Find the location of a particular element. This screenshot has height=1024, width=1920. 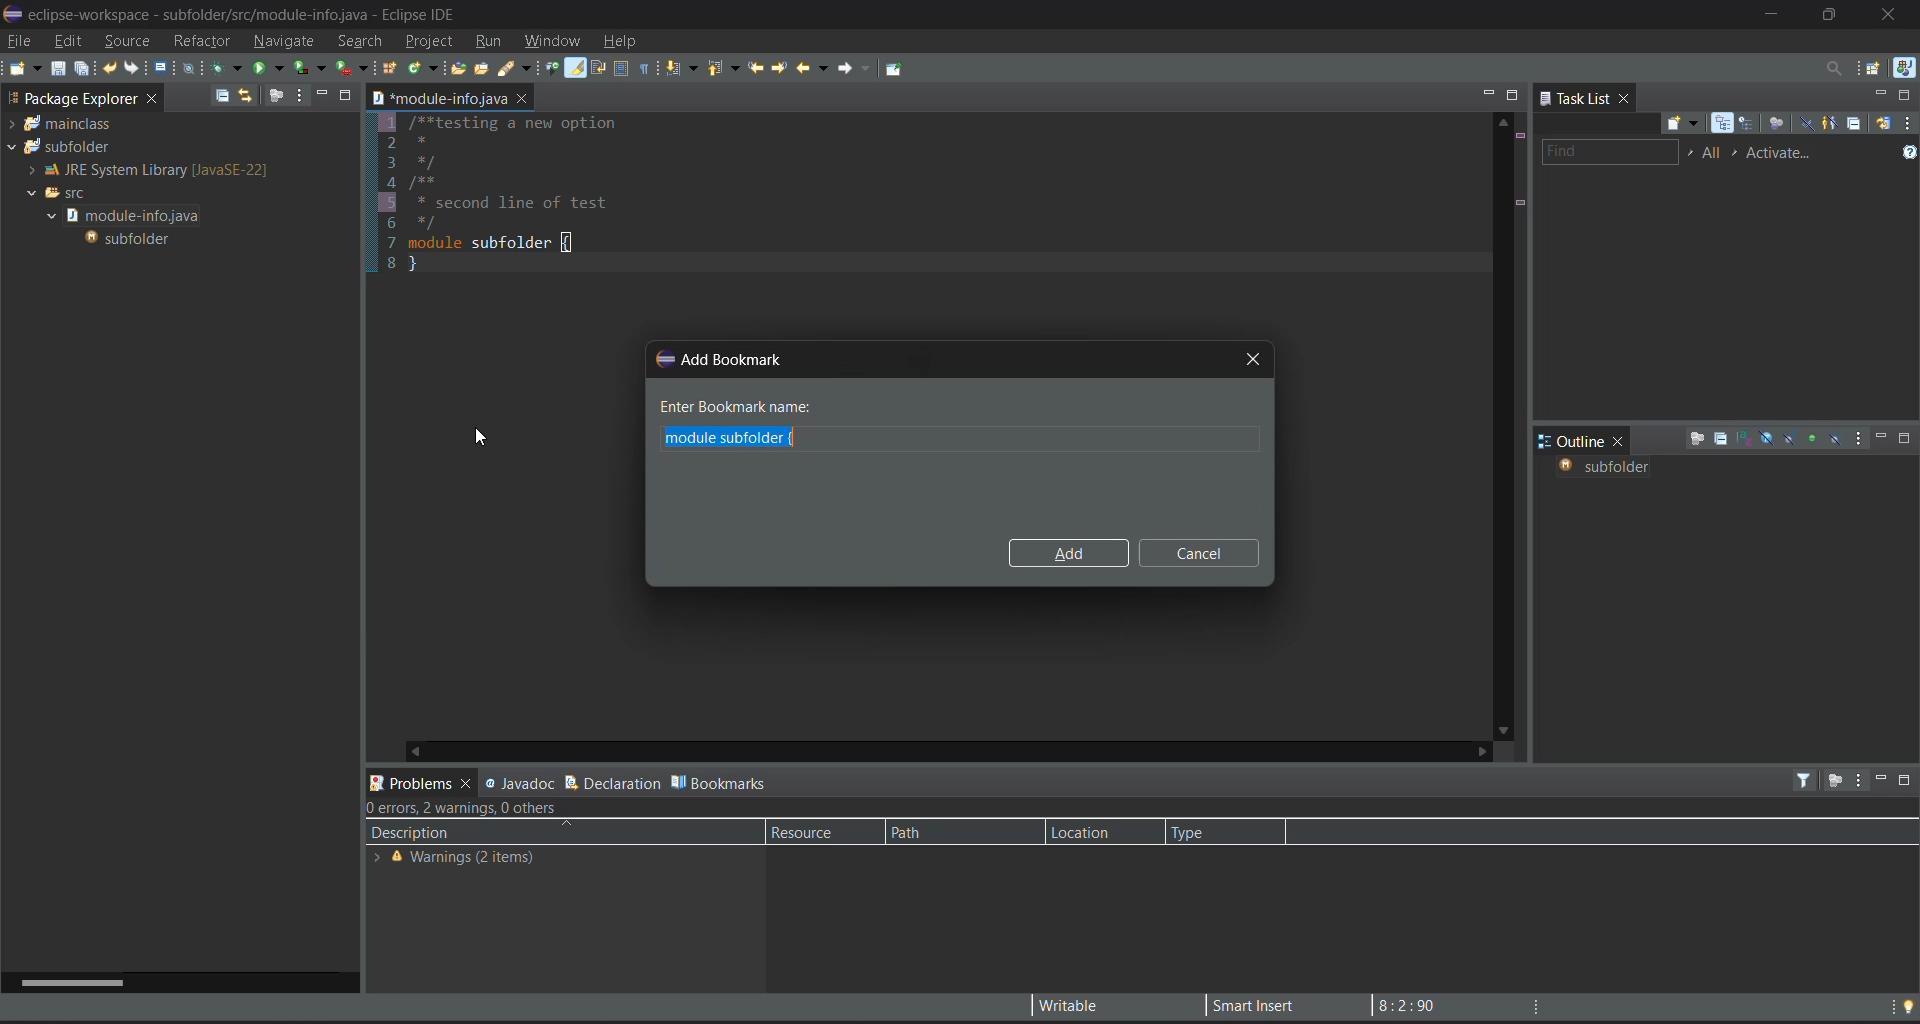

minimize is located at coordinates (1881, 94).